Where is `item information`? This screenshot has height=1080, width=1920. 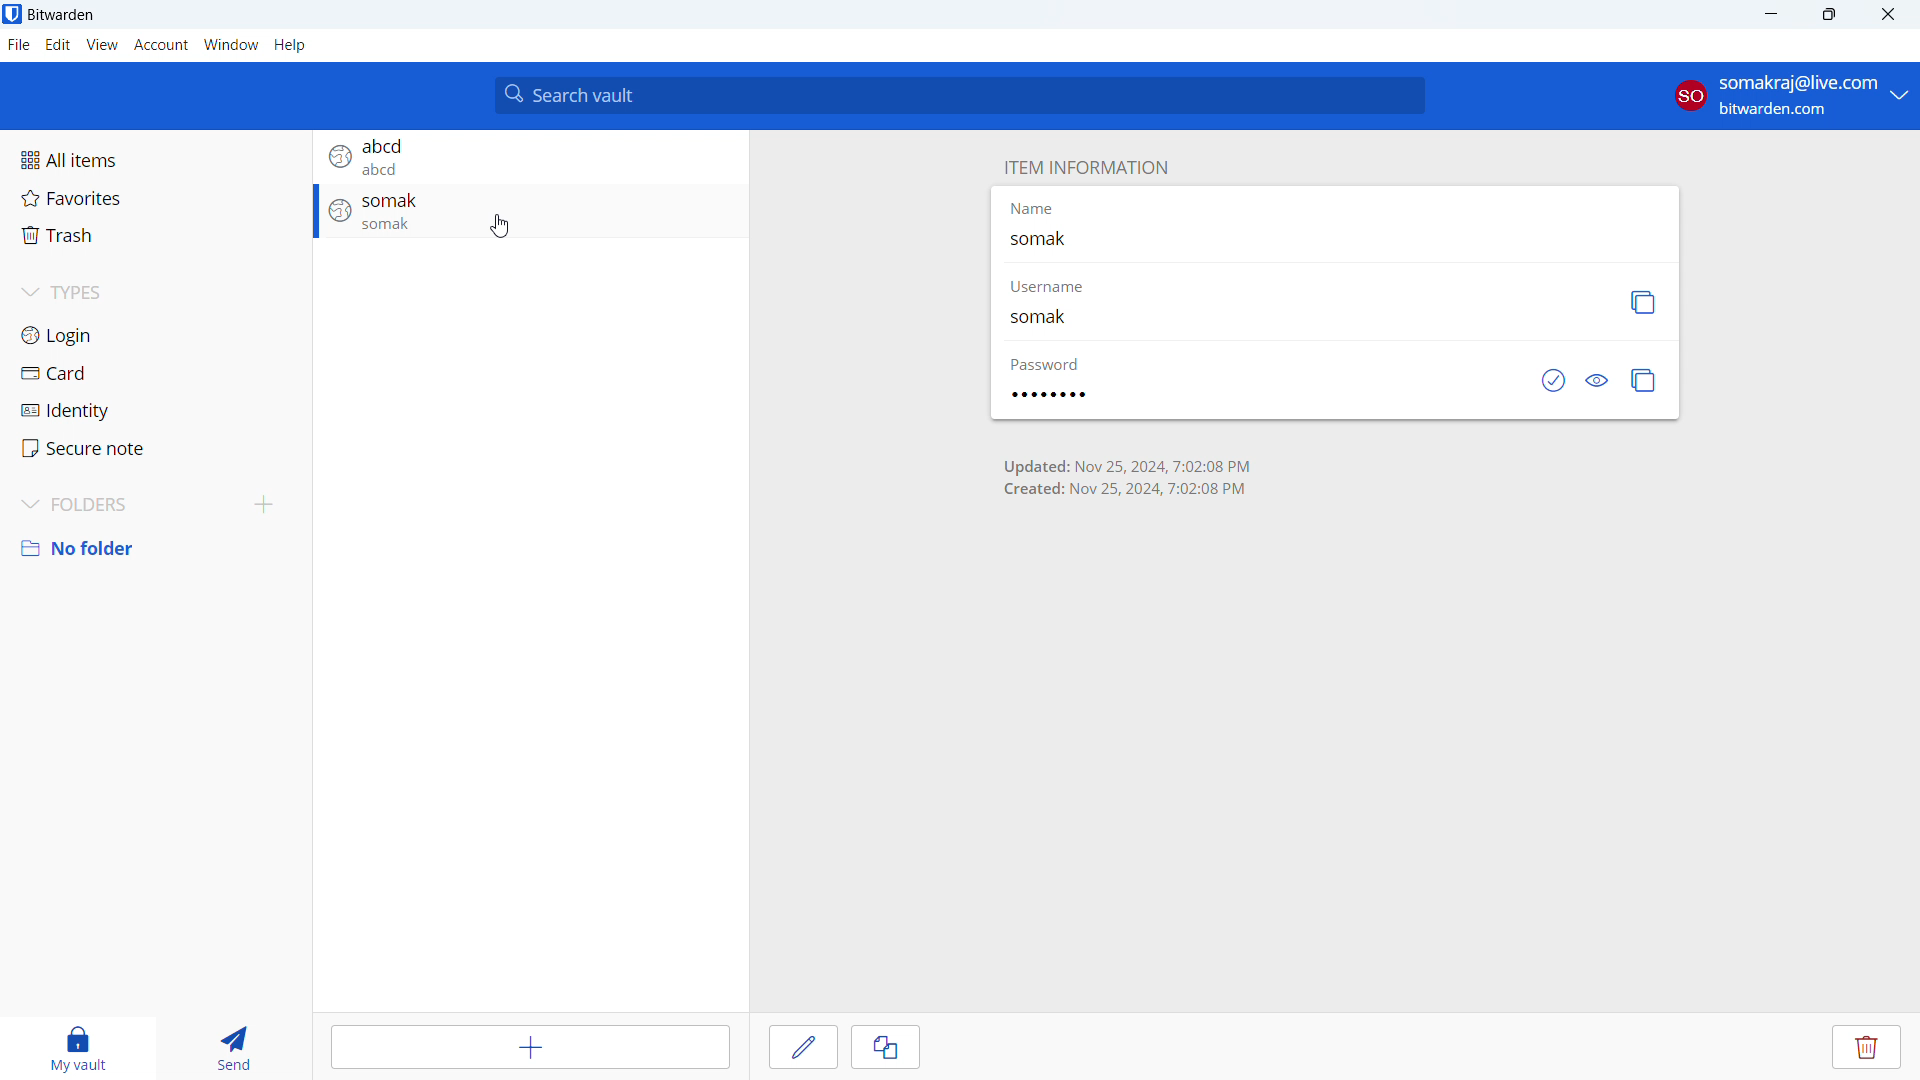
item information is located at coordinates (1085, 169).